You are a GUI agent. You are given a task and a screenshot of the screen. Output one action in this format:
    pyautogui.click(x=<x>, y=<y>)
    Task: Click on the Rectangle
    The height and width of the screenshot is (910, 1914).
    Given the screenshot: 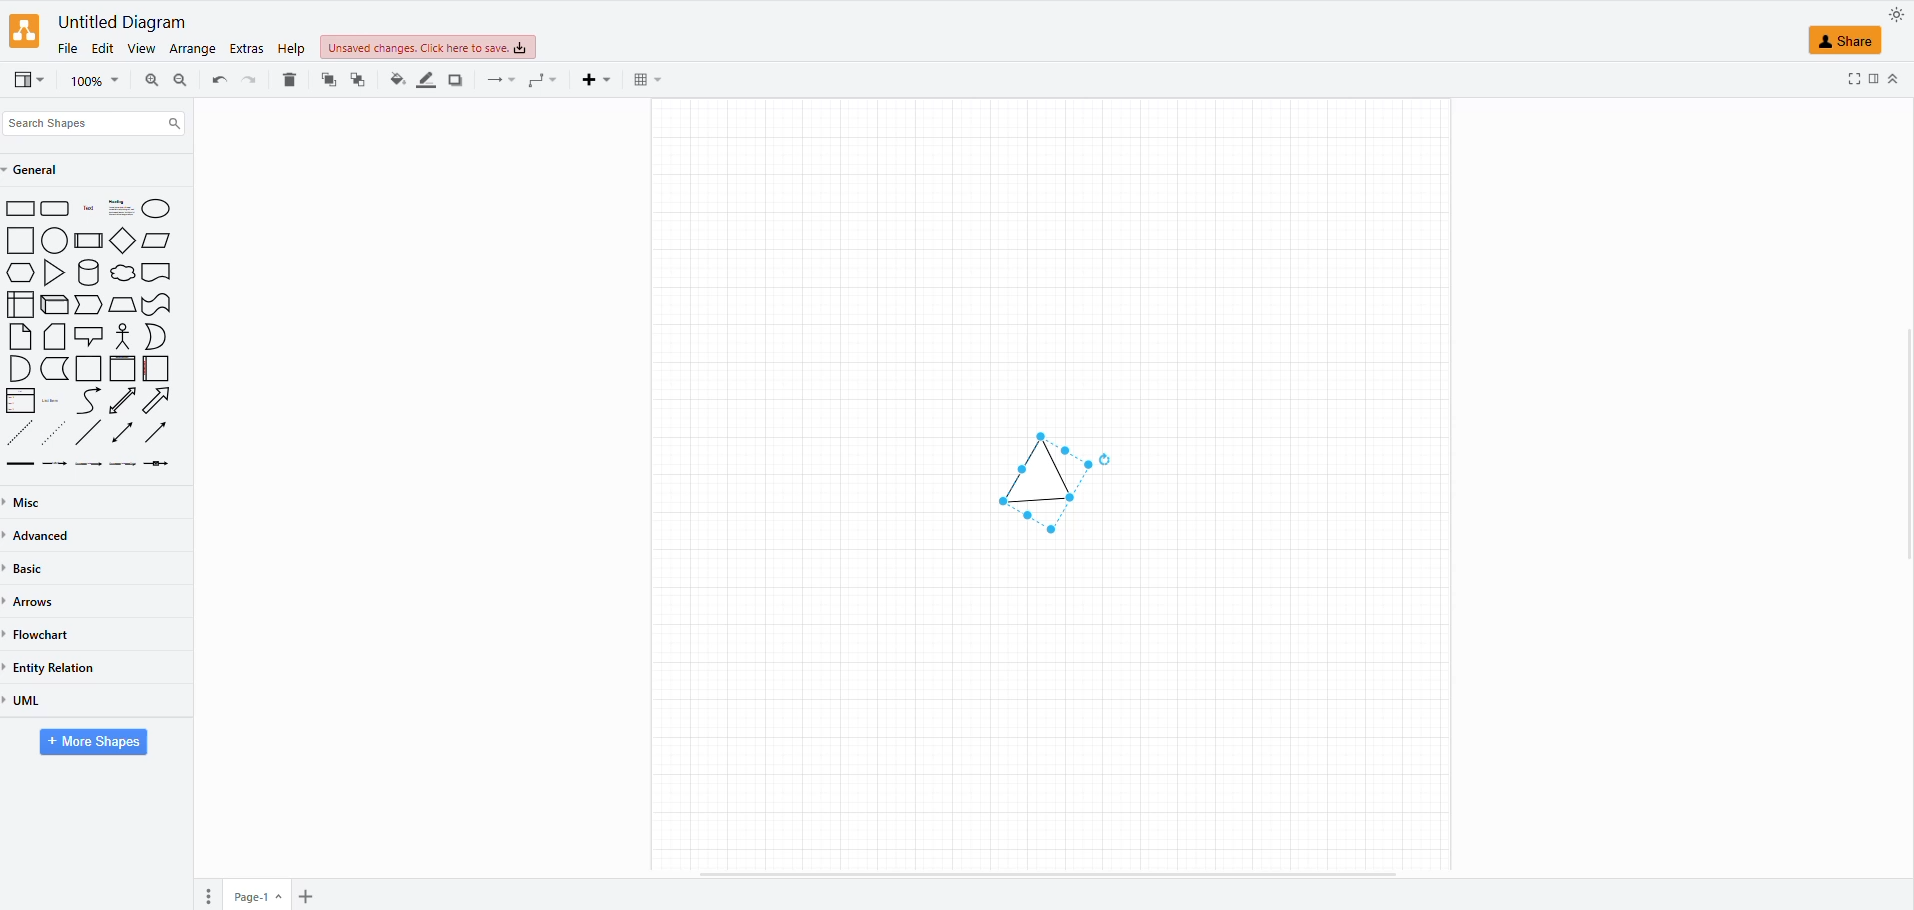 What is the action you would take?
    pyautogui.click(x=20, y=240)
    